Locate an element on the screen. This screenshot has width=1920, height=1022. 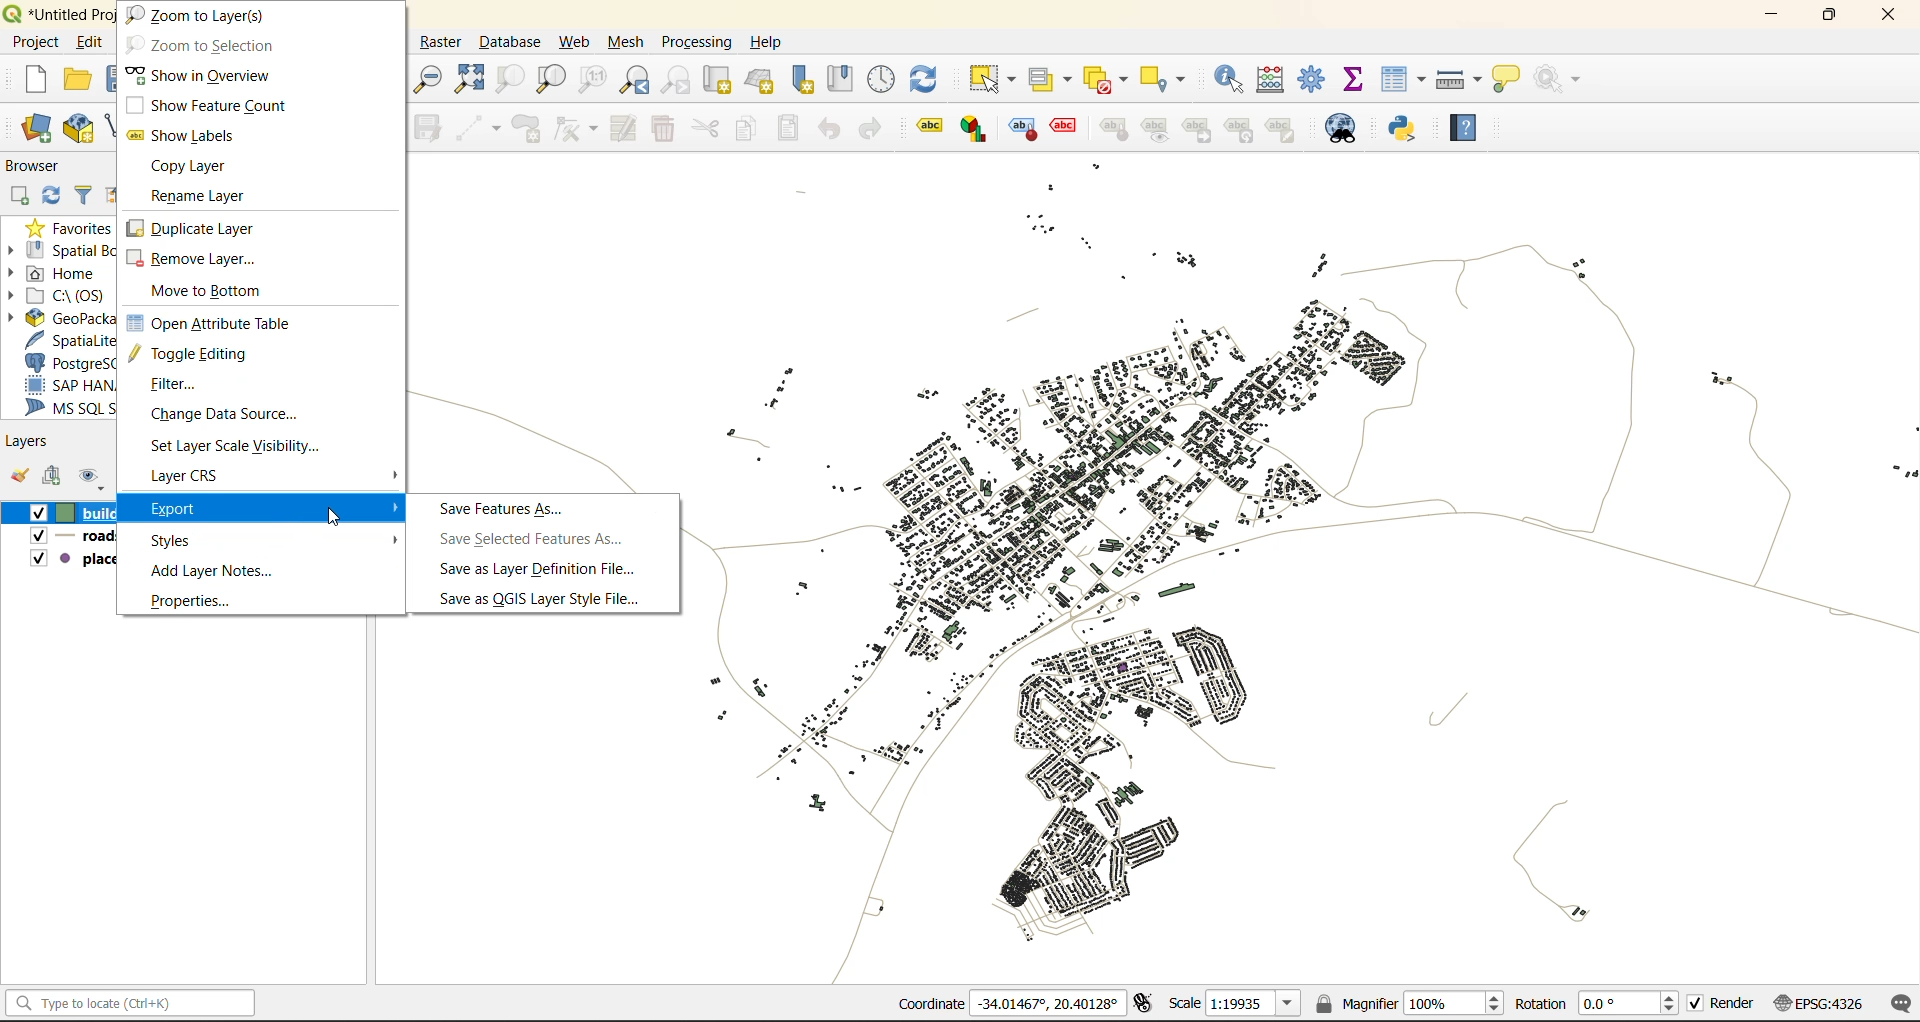
attributes table is located at coordinates (1403, 81).